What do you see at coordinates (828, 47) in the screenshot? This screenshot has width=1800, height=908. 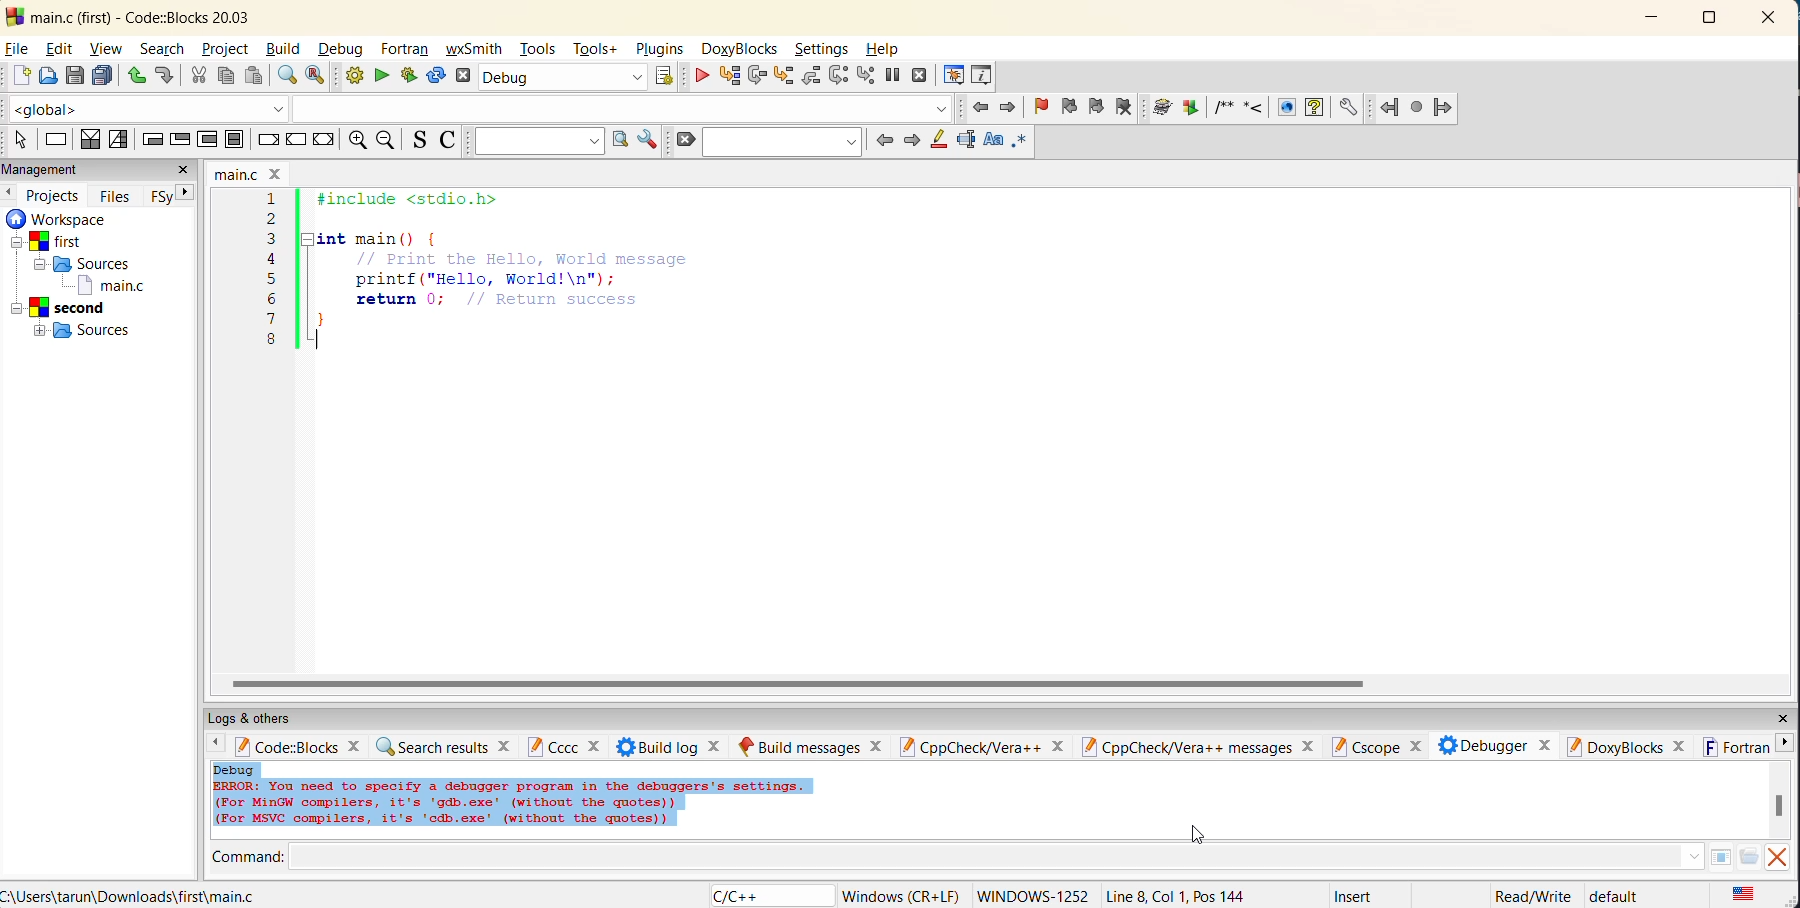 I see `settings` at bounding box center [828, 47].